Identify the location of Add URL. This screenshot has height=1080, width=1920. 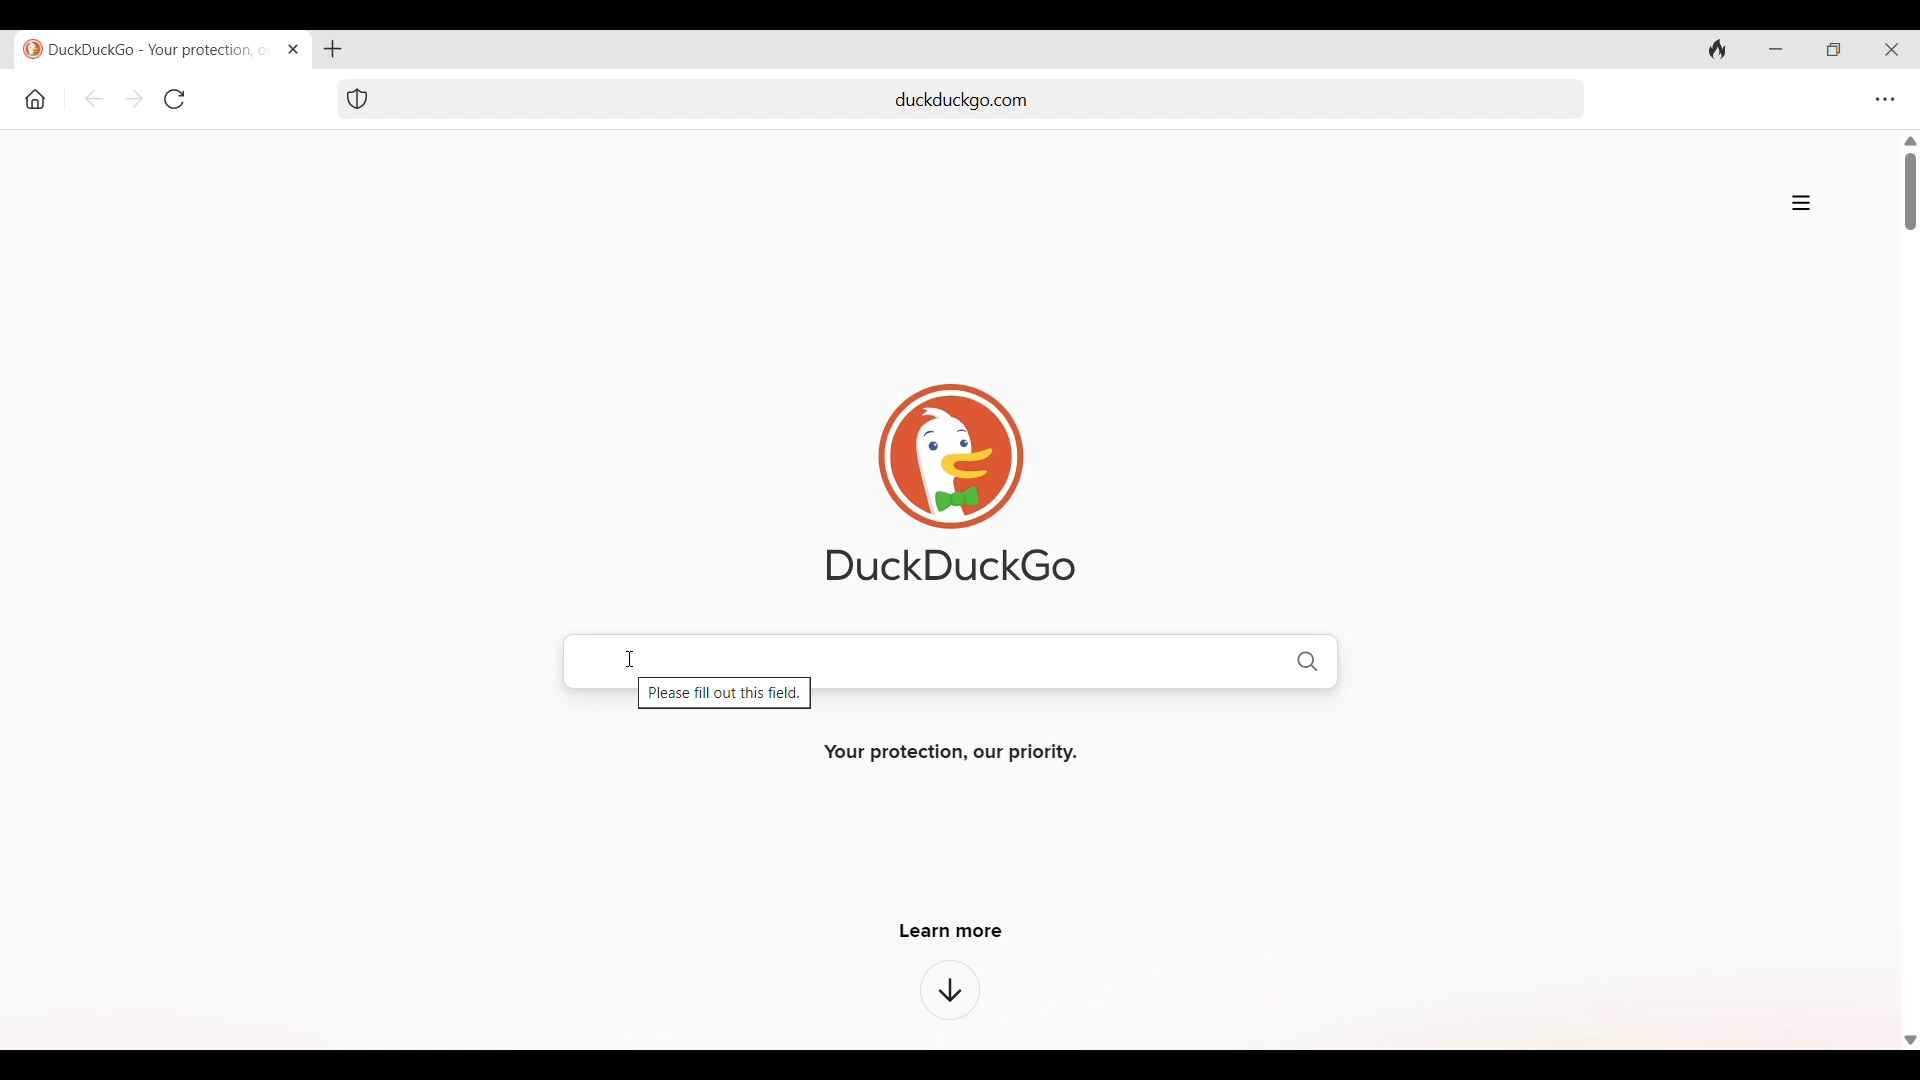
(985, 97).